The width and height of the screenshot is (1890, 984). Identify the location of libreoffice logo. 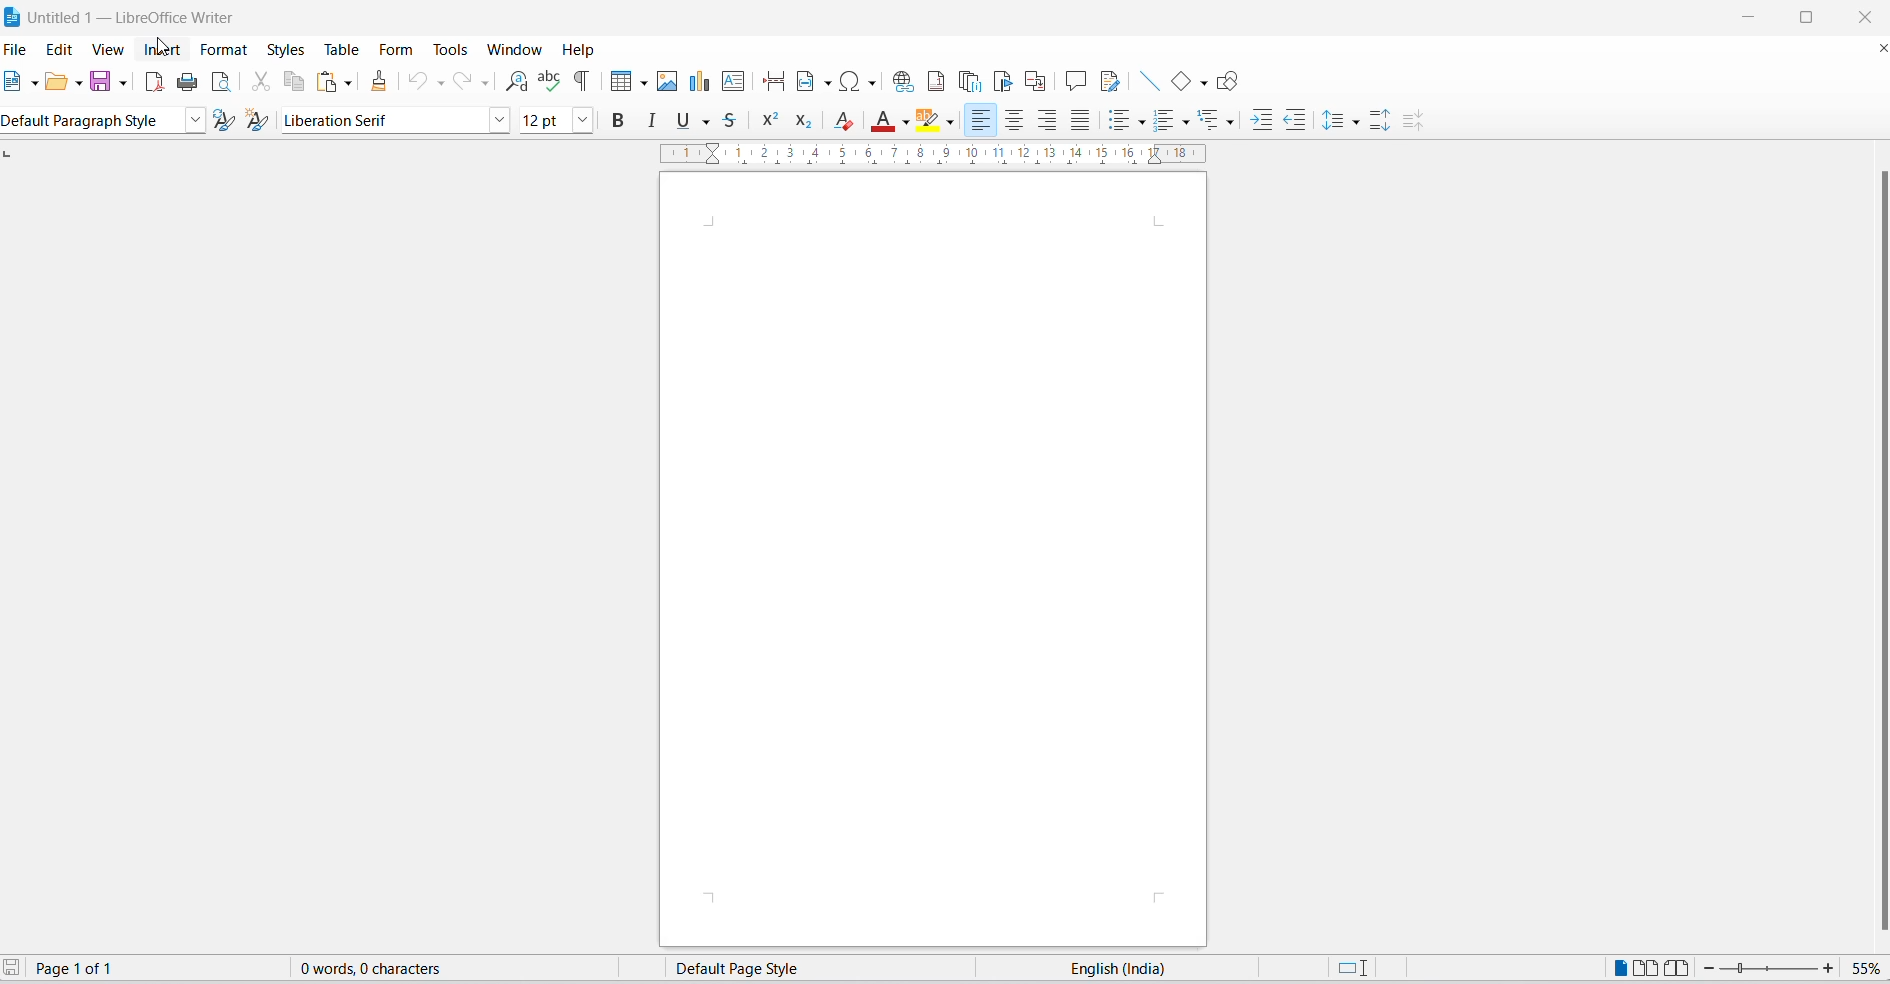
(14, 15).